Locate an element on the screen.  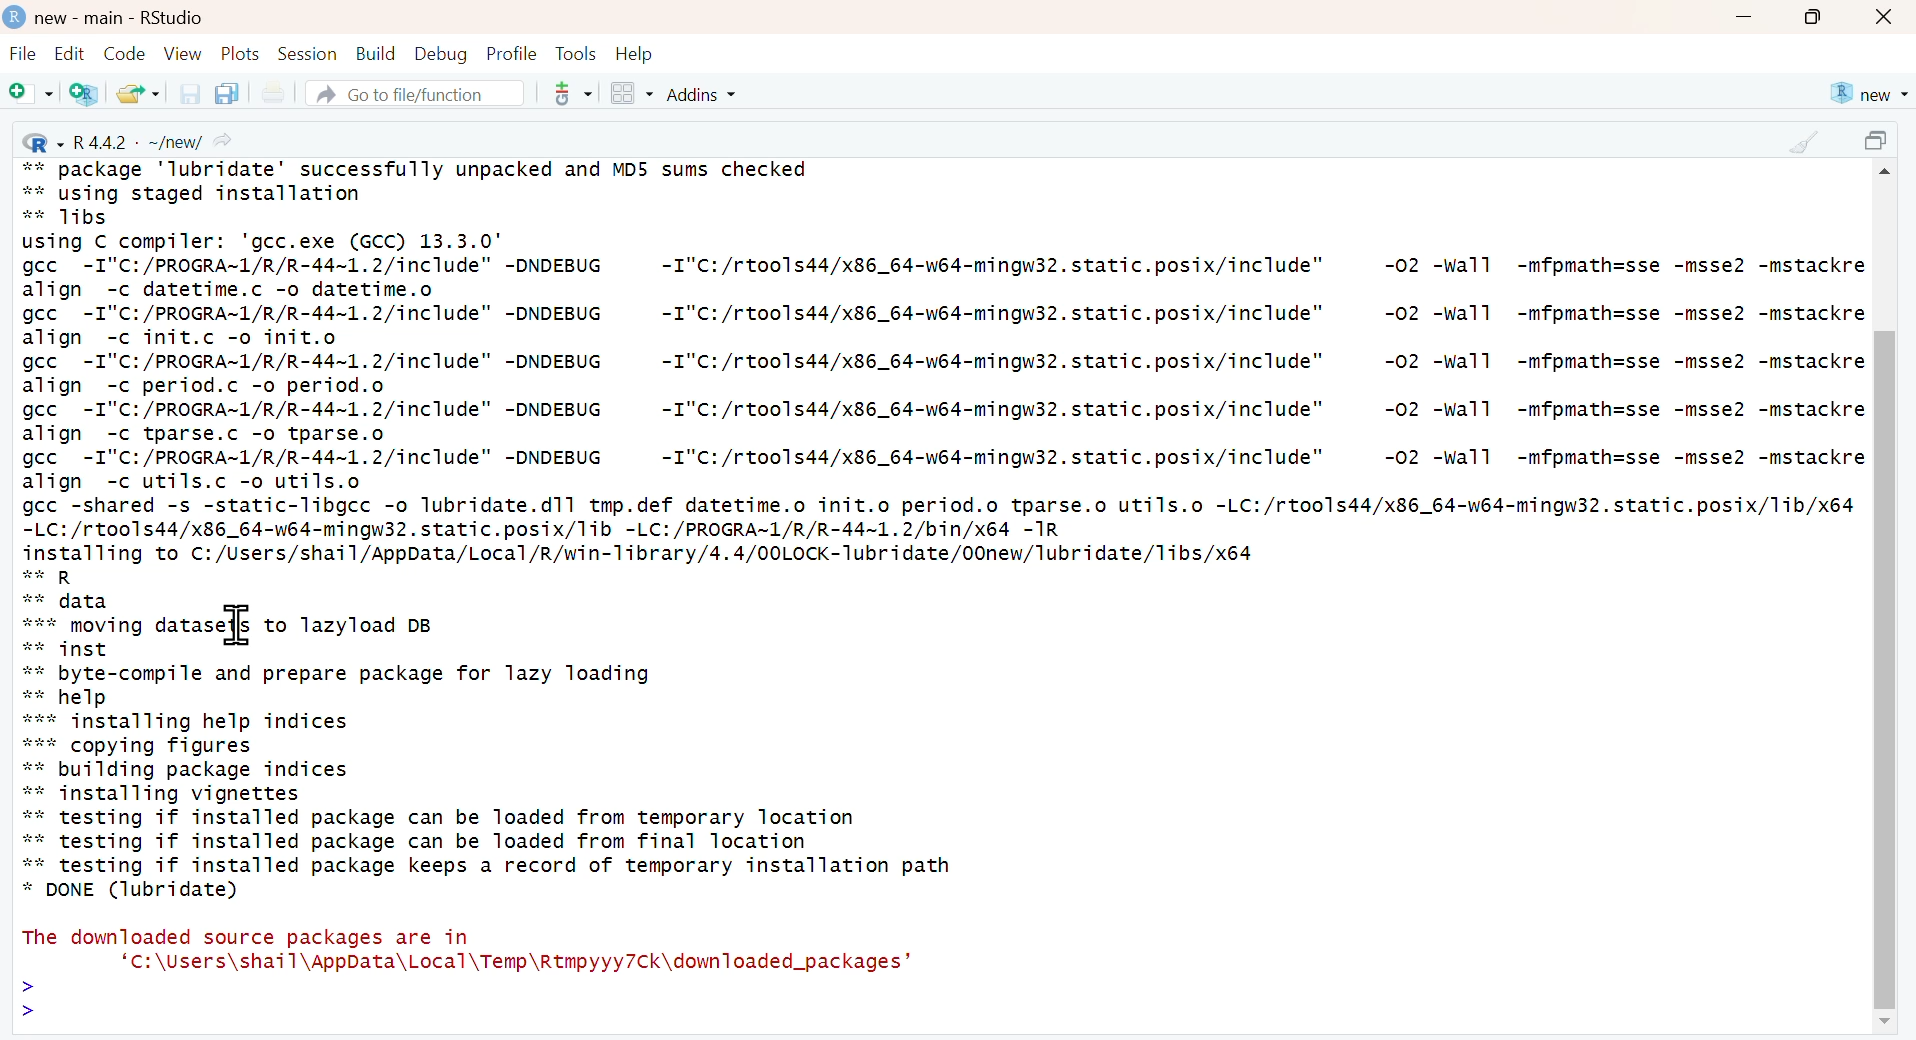
open an existing file is located at coordinates (137, 92).